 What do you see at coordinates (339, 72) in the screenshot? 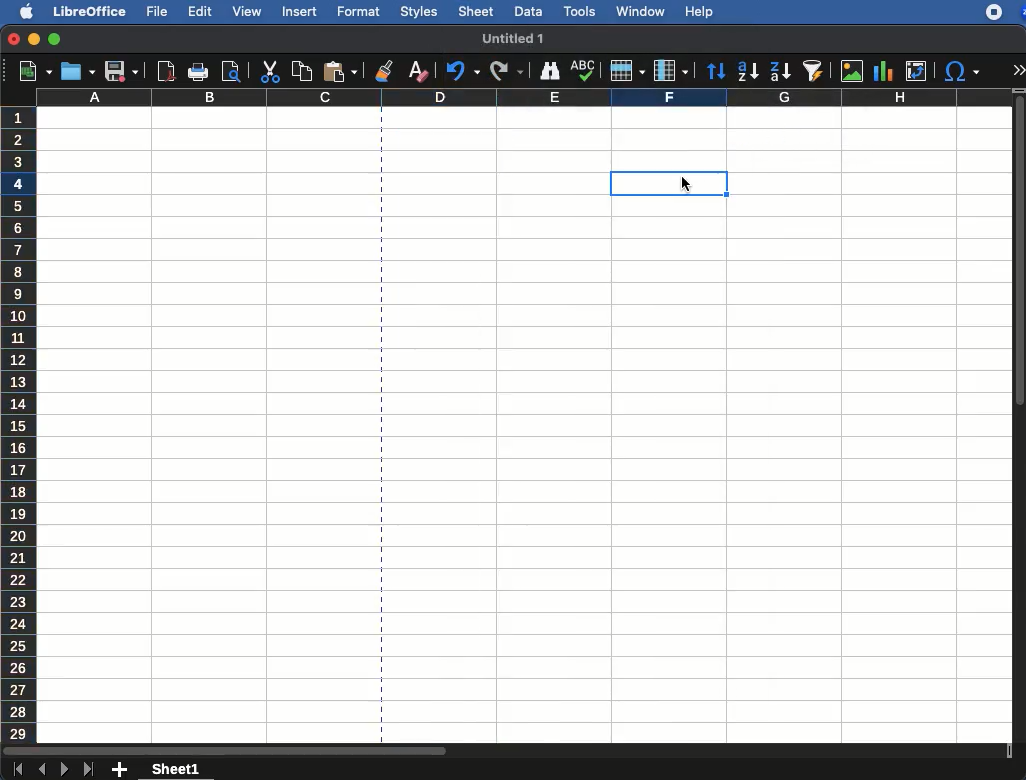
I see `paste` at bounding box center [339, 72].